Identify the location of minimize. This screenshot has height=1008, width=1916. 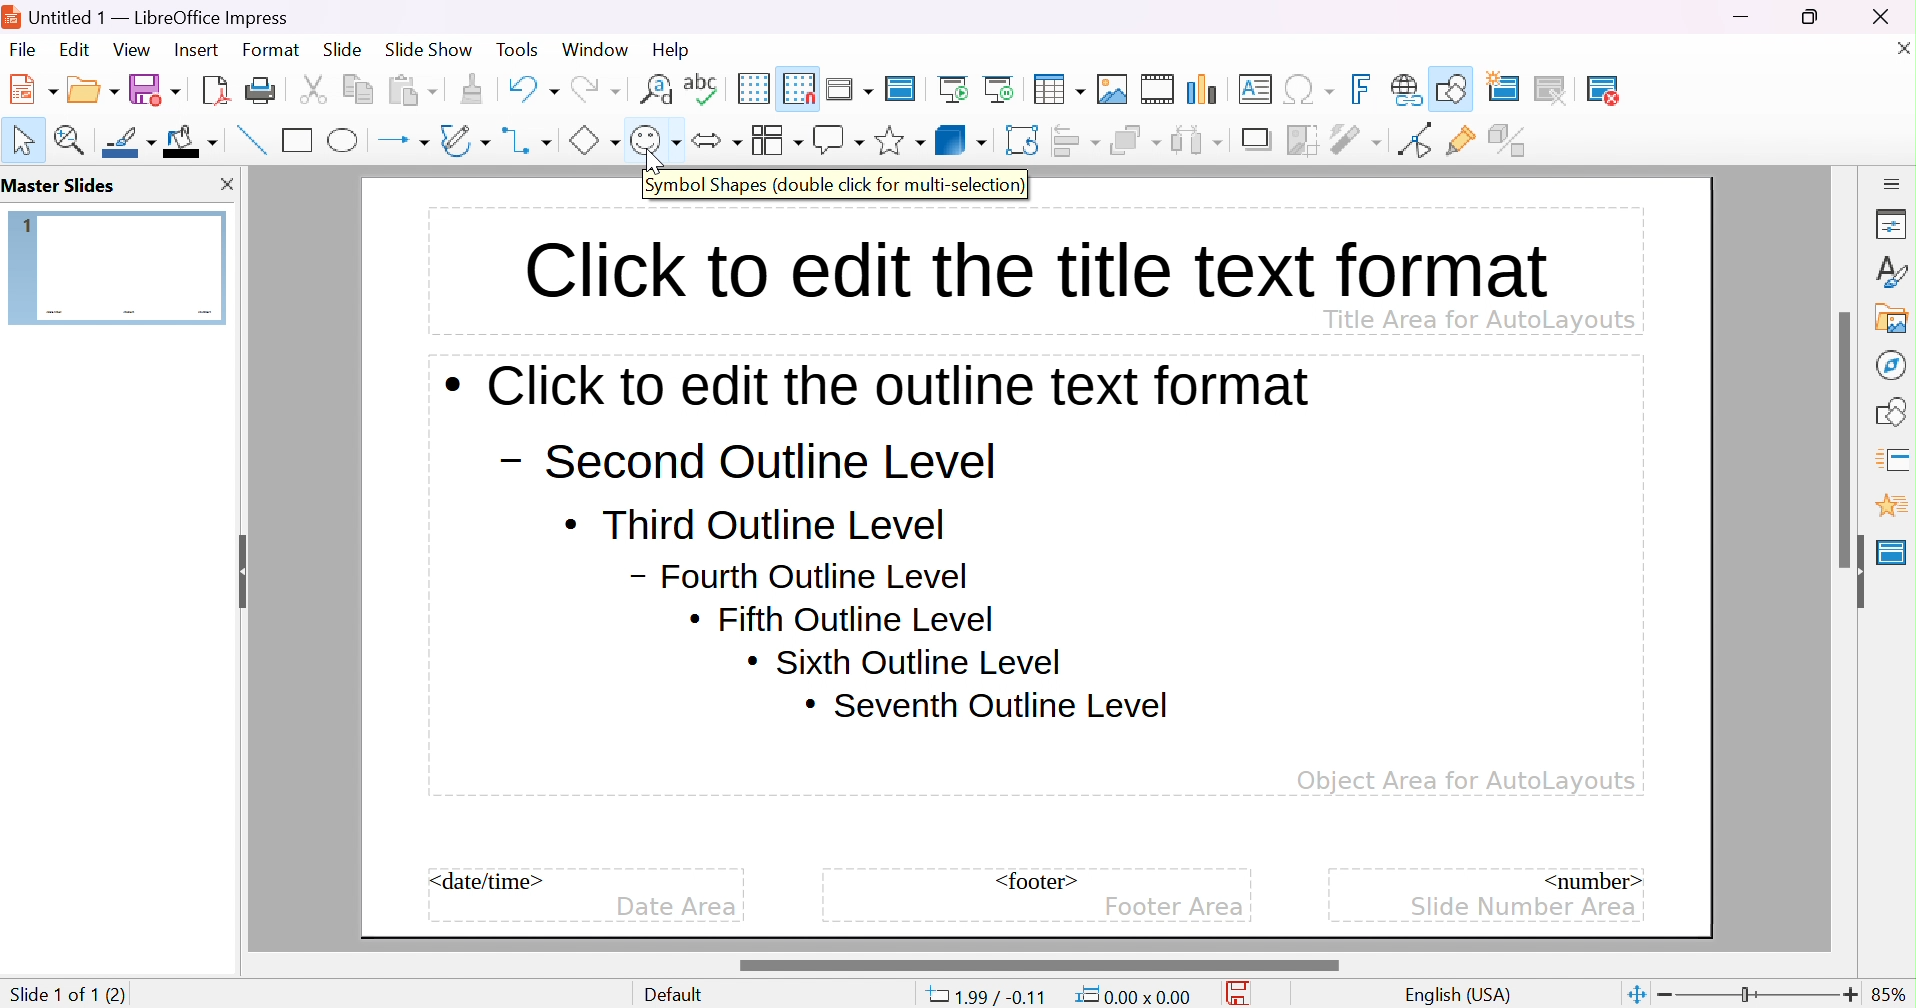
(1744, 17).